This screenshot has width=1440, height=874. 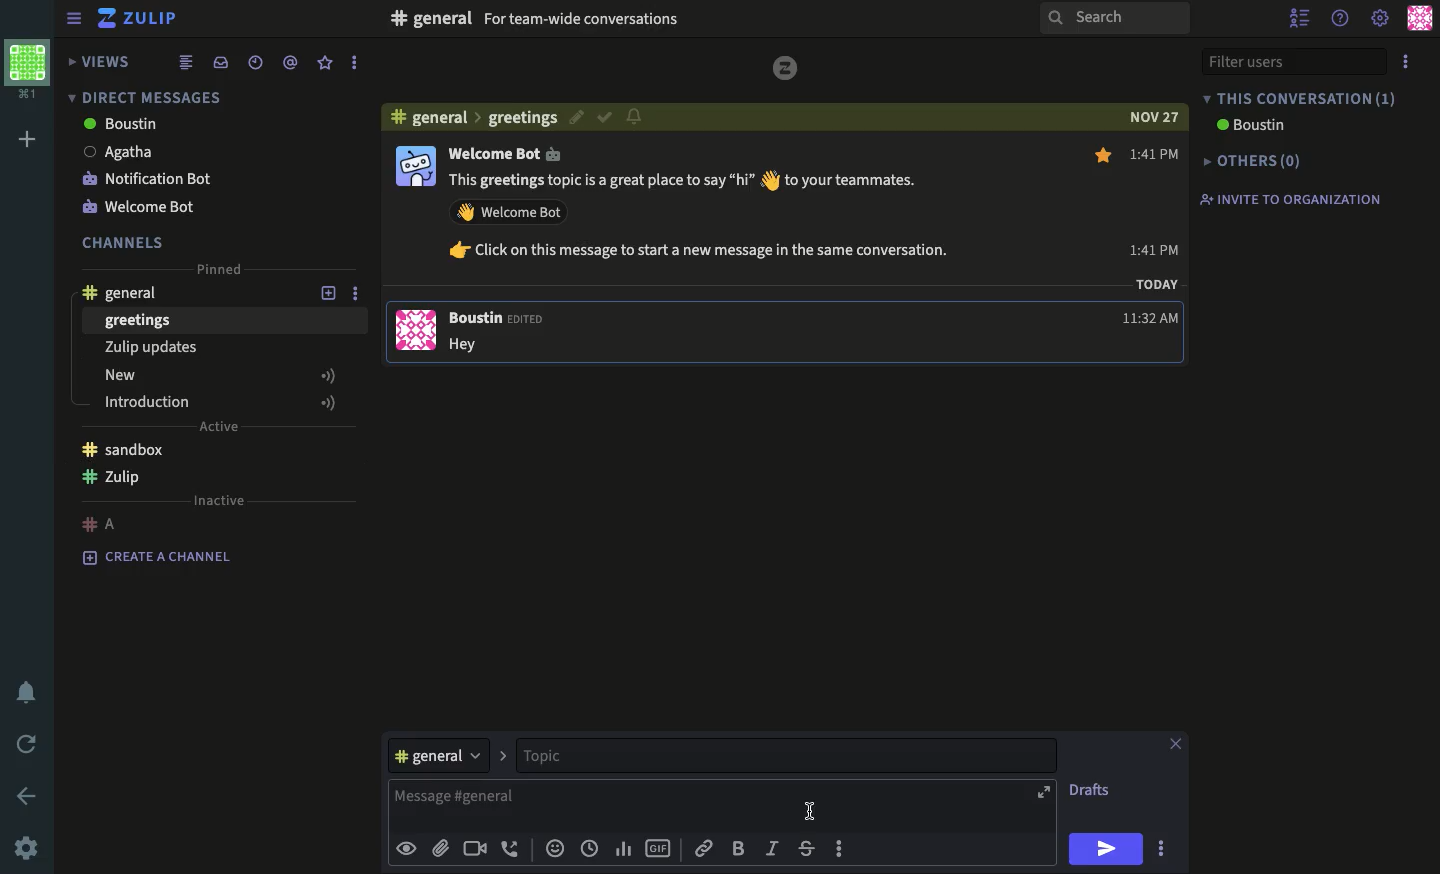 What do you see at coordinates (289, 62) in the screenshot?
I see `tagged` at bounding box center [289, 62].